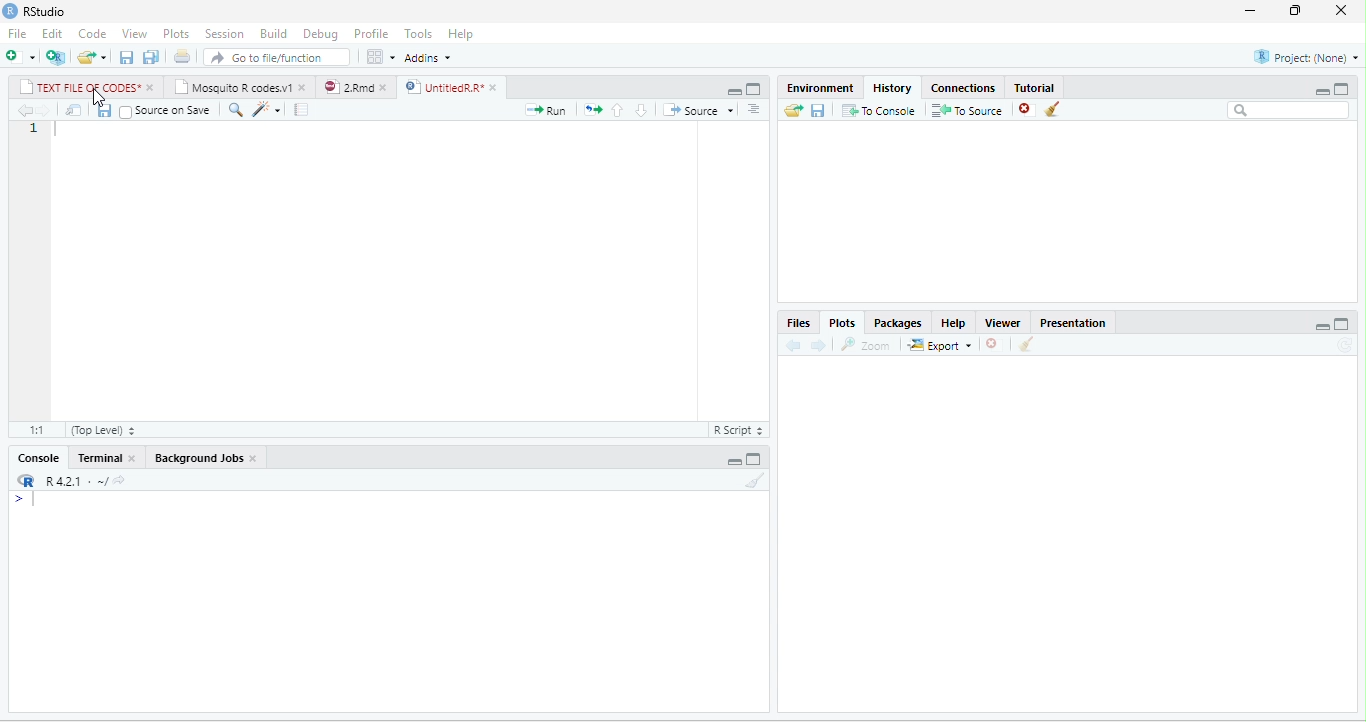 This screenshot has height=722, width=1366. Describe the element at coordinates (698, 110) in the screenshot. I see `Source` at that location.